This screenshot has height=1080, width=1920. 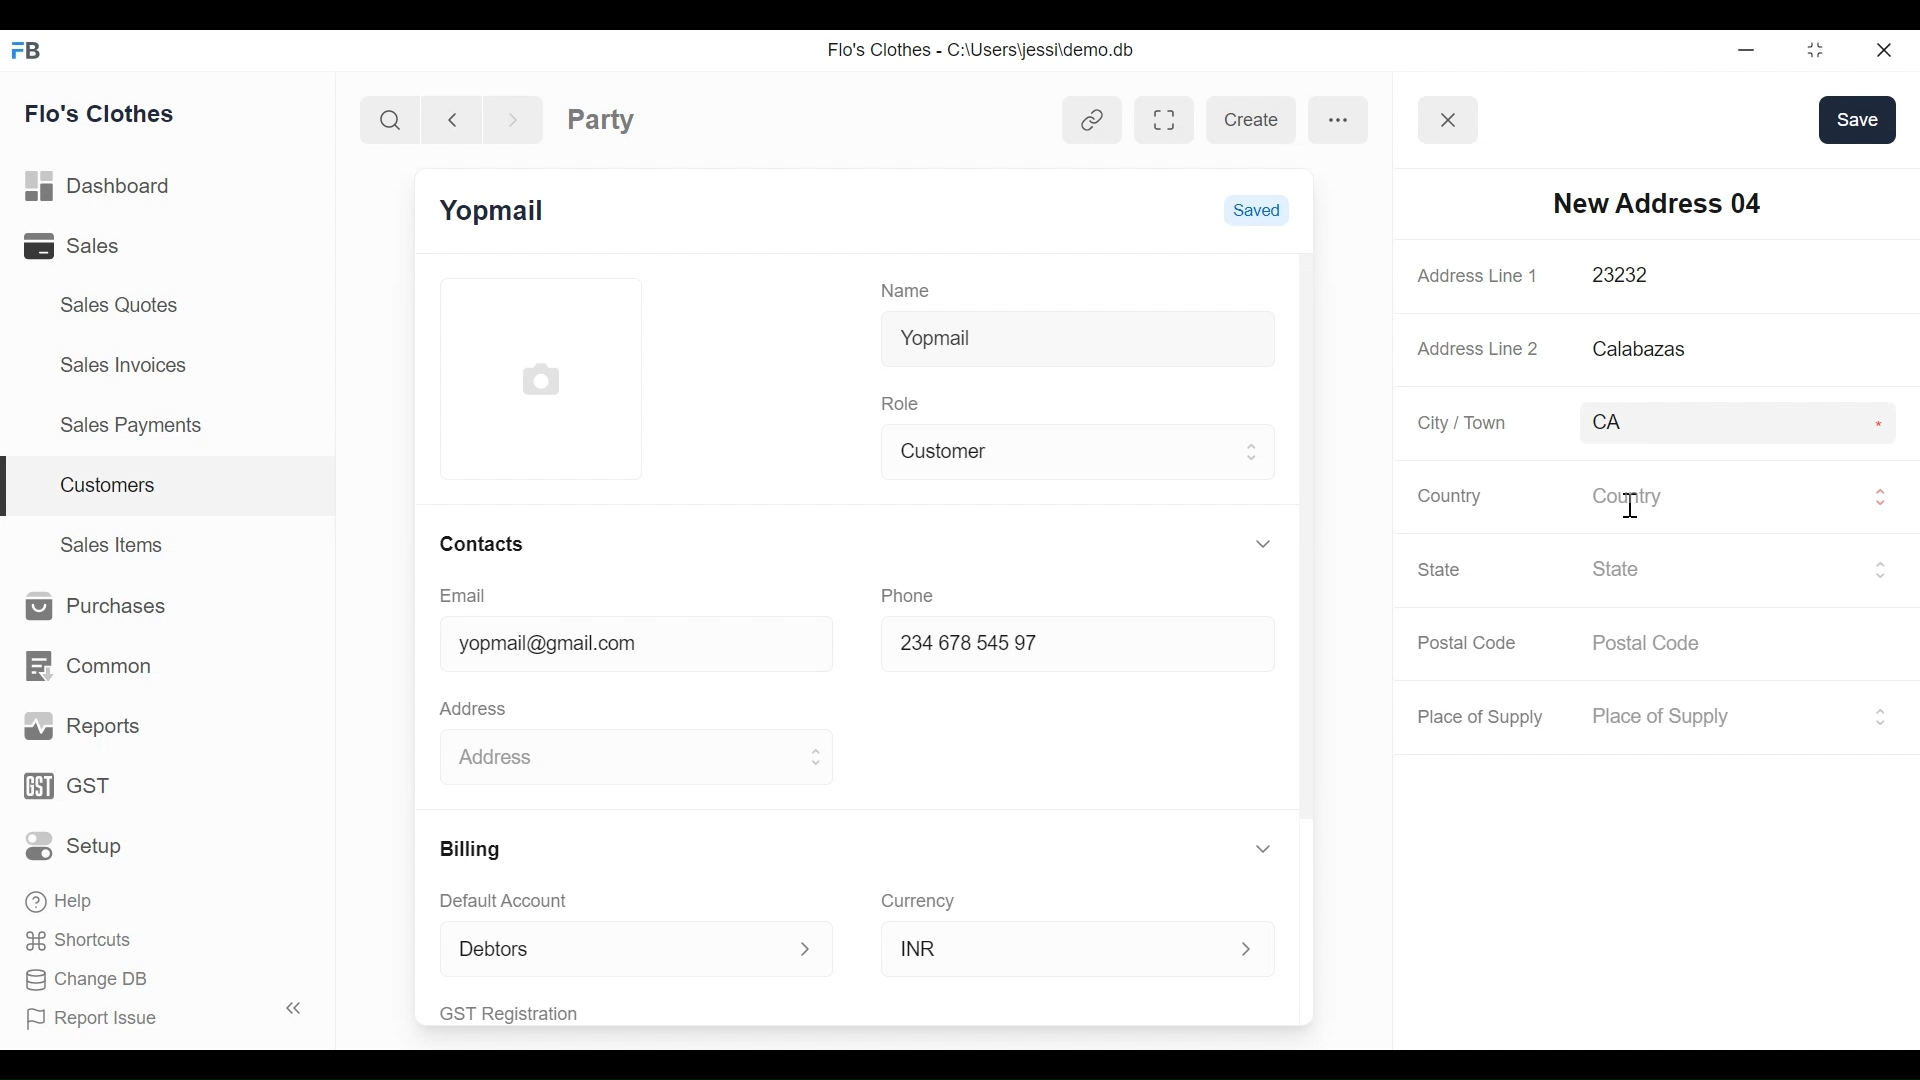 What do you see at coordinates (1738, 349) in the screenshot?
I see `Calabazas` at bounding box center [1738, 349].